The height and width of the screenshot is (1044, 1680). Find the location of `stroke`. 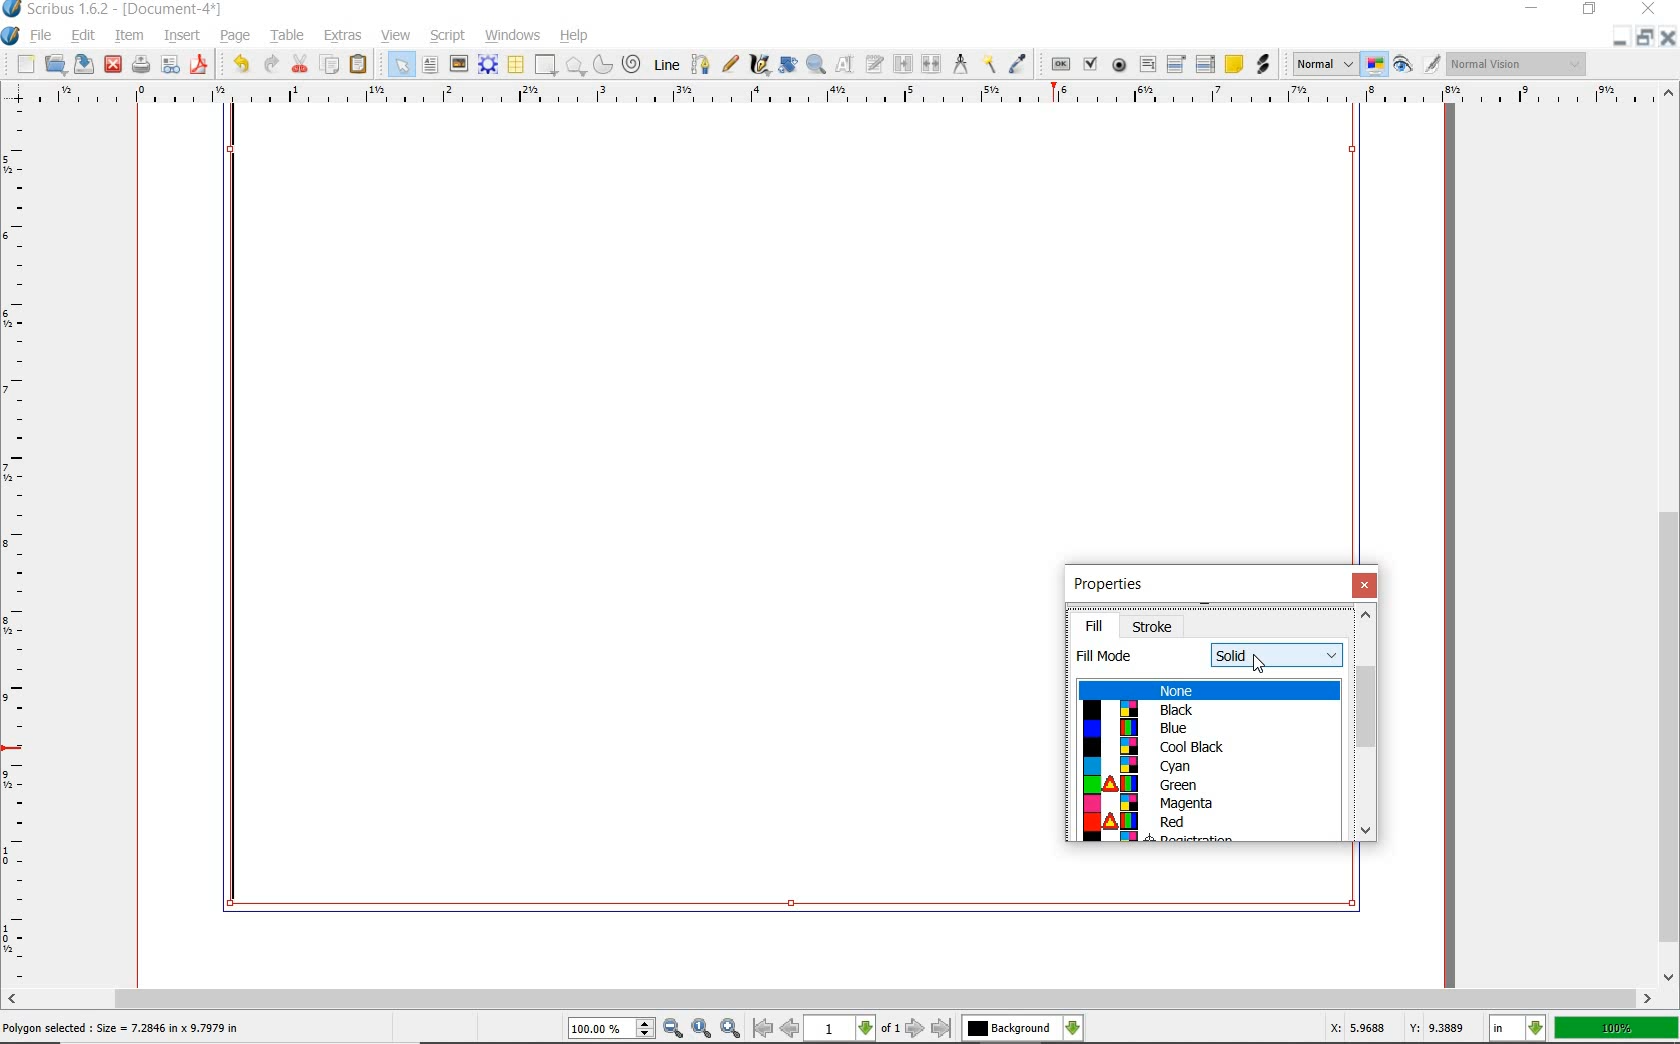

stroke is located at coordinates (1155, 625).